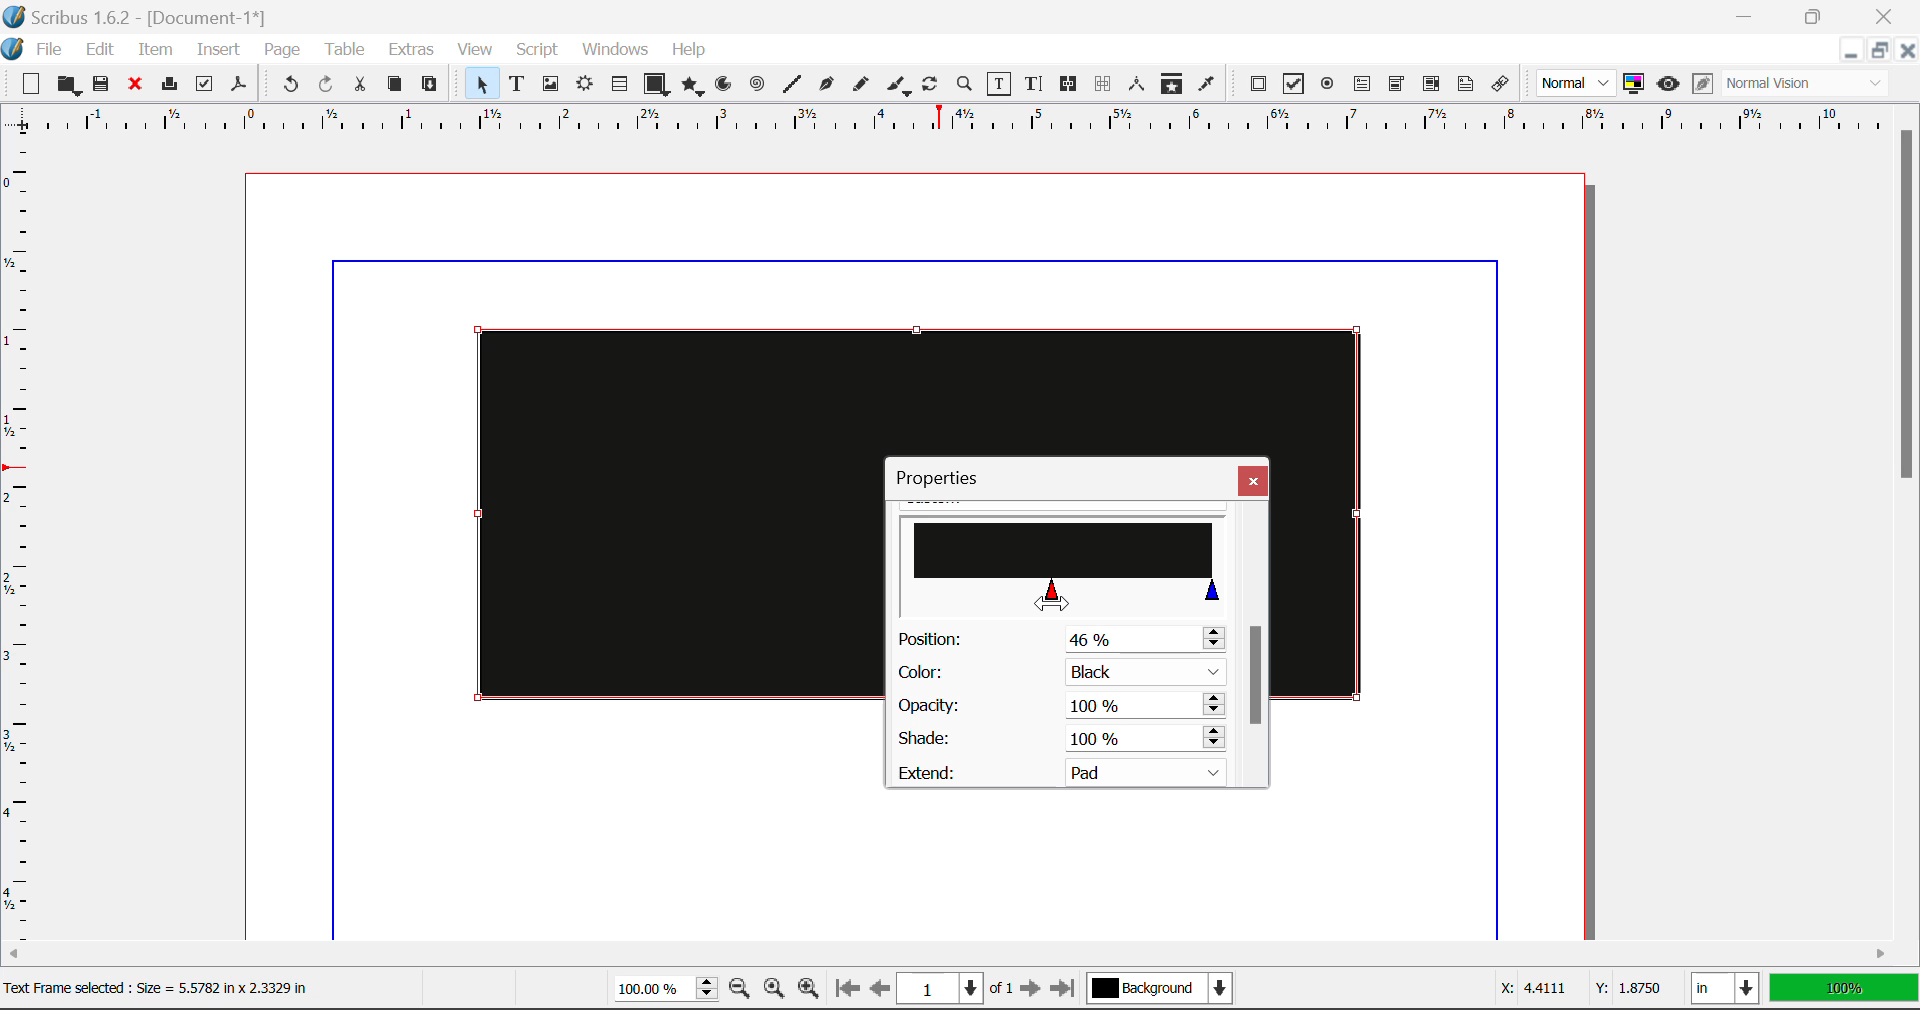 The height and width of the screenshot is (1010, 1920). What do you see at coordinates (1906, 50) in the screenshot?
I see `Close` at bounding box center [1906, 50].